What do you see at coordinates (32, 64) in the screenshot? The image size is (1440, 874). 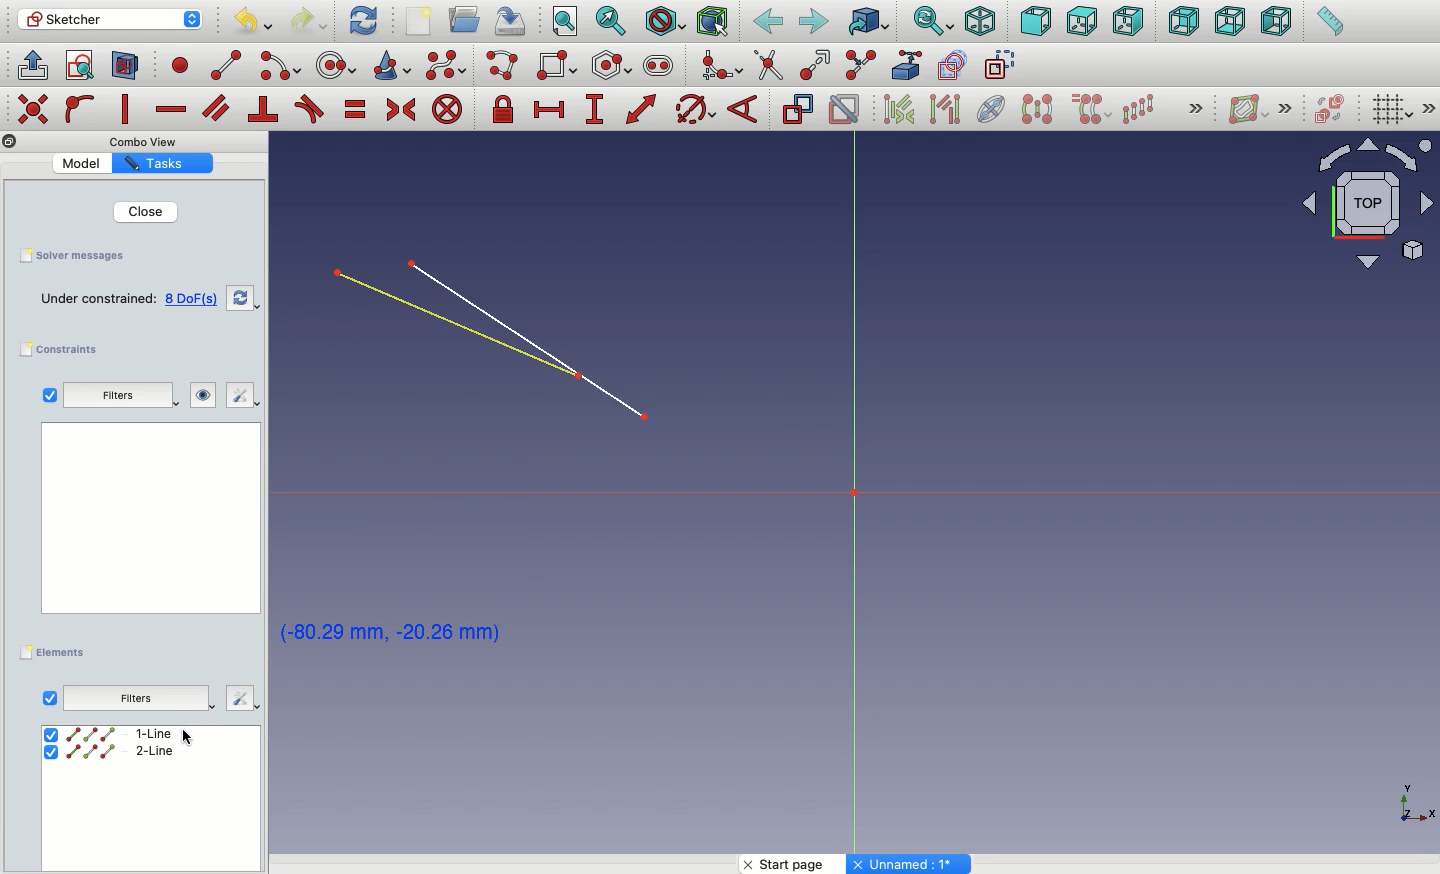 I see `Leave sketch` at bounding box center [32, 64].